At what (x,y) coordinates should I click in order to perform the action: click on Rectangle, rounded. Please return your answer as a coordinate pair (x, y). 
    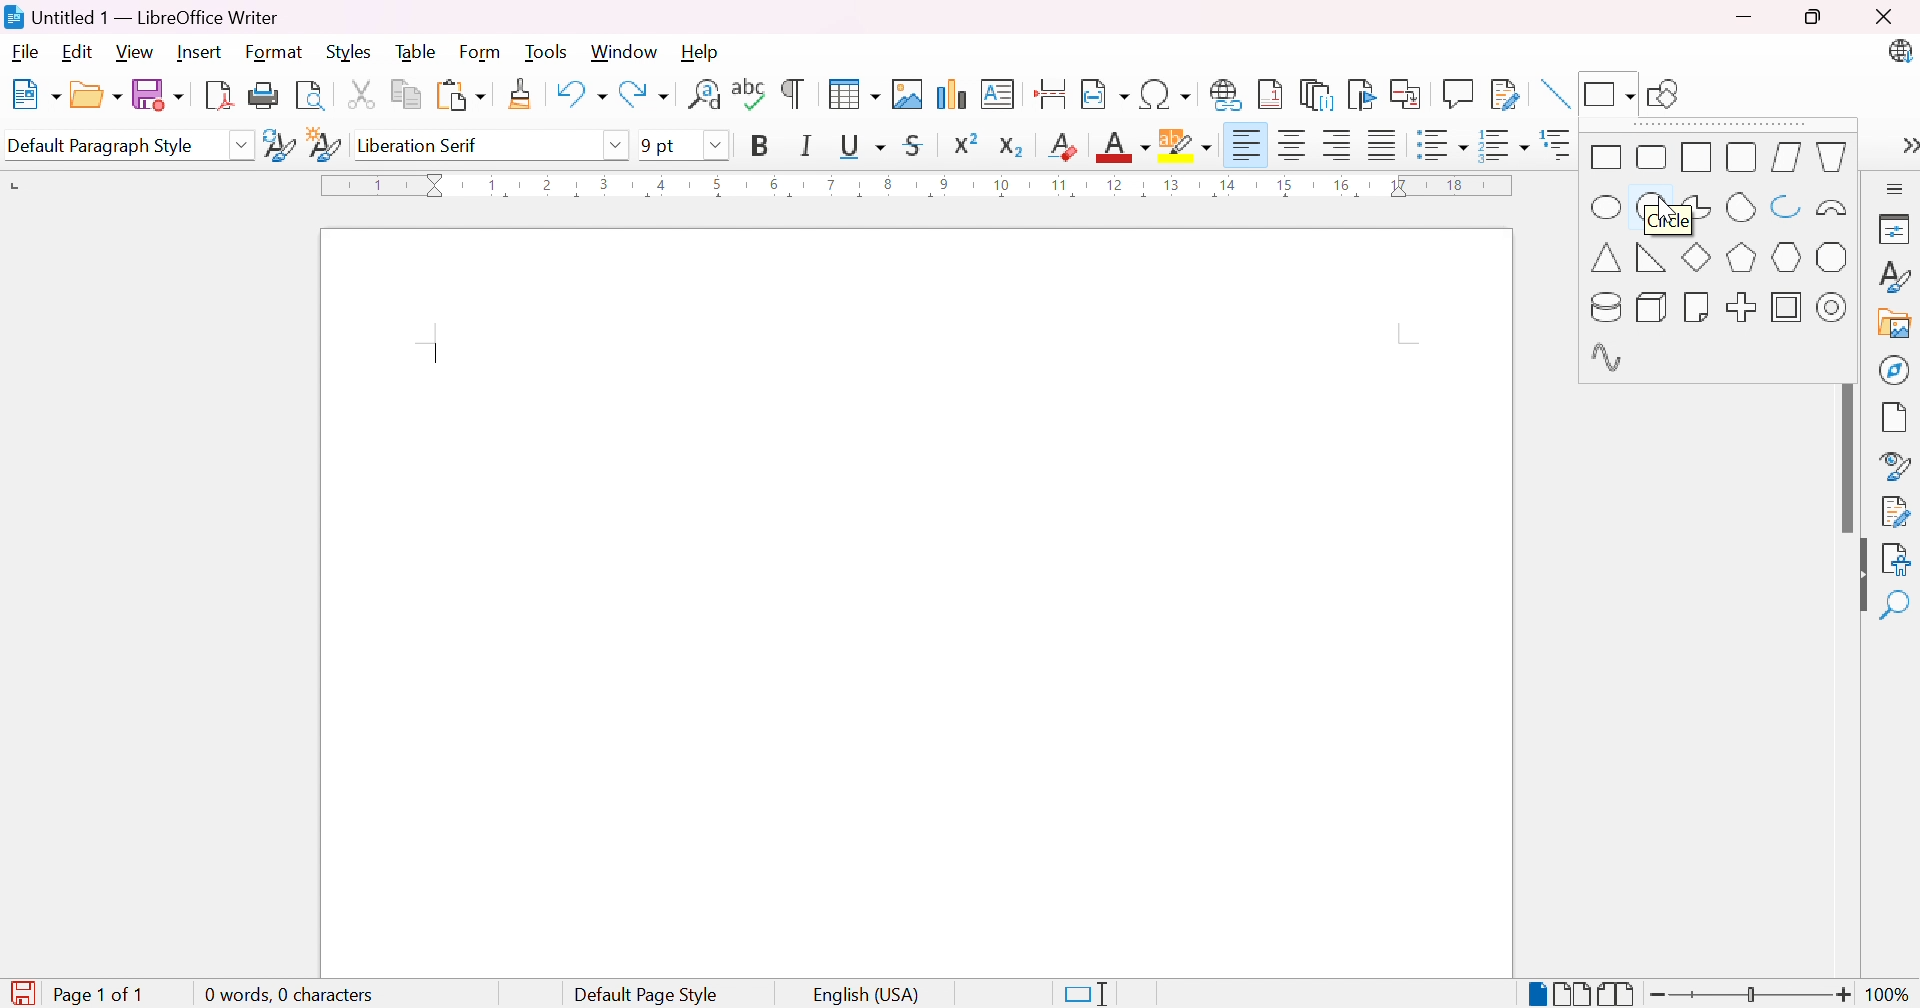
    Looking at the image, I should click on (1650, 158).